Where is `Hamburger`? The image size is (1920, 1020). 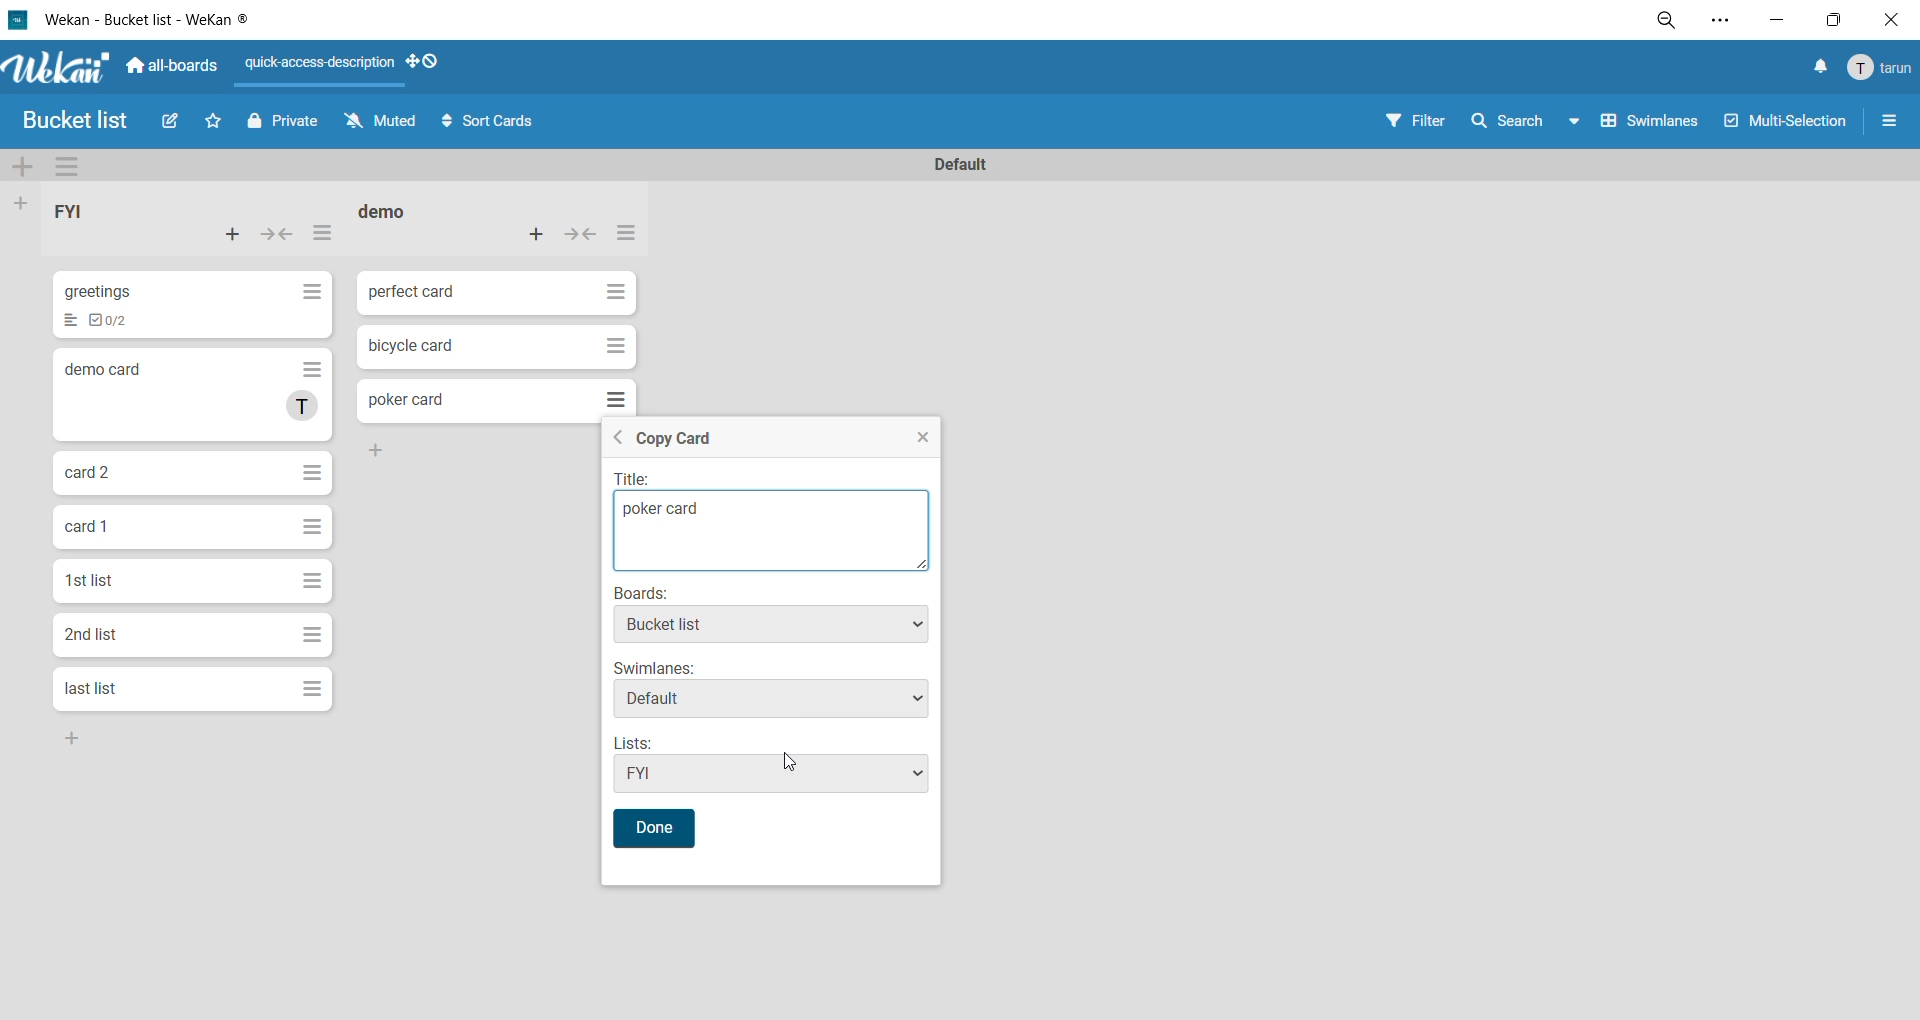 Hamburger is located at coordinates (617, 348).